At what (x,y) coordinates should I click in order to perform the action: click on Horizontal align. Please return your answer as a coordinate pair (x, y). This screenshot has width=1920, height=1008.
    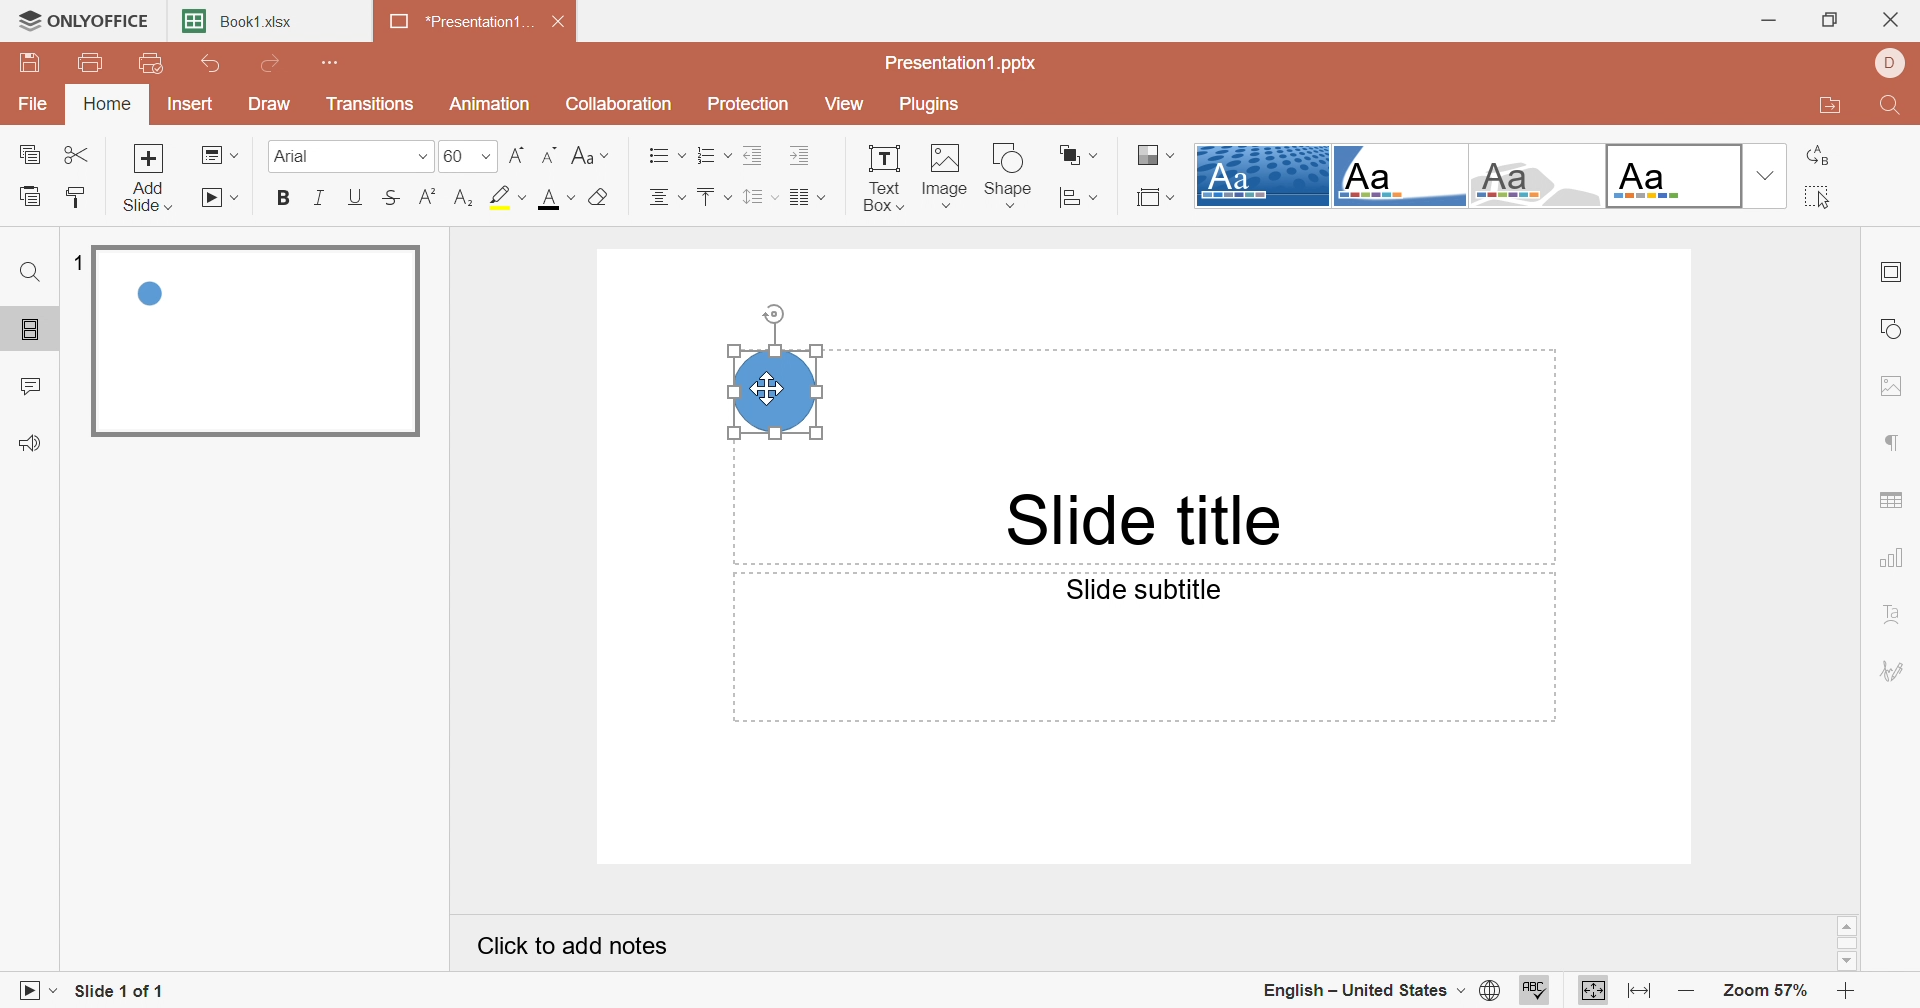
    Looking at the image, I should click on (667, 197).